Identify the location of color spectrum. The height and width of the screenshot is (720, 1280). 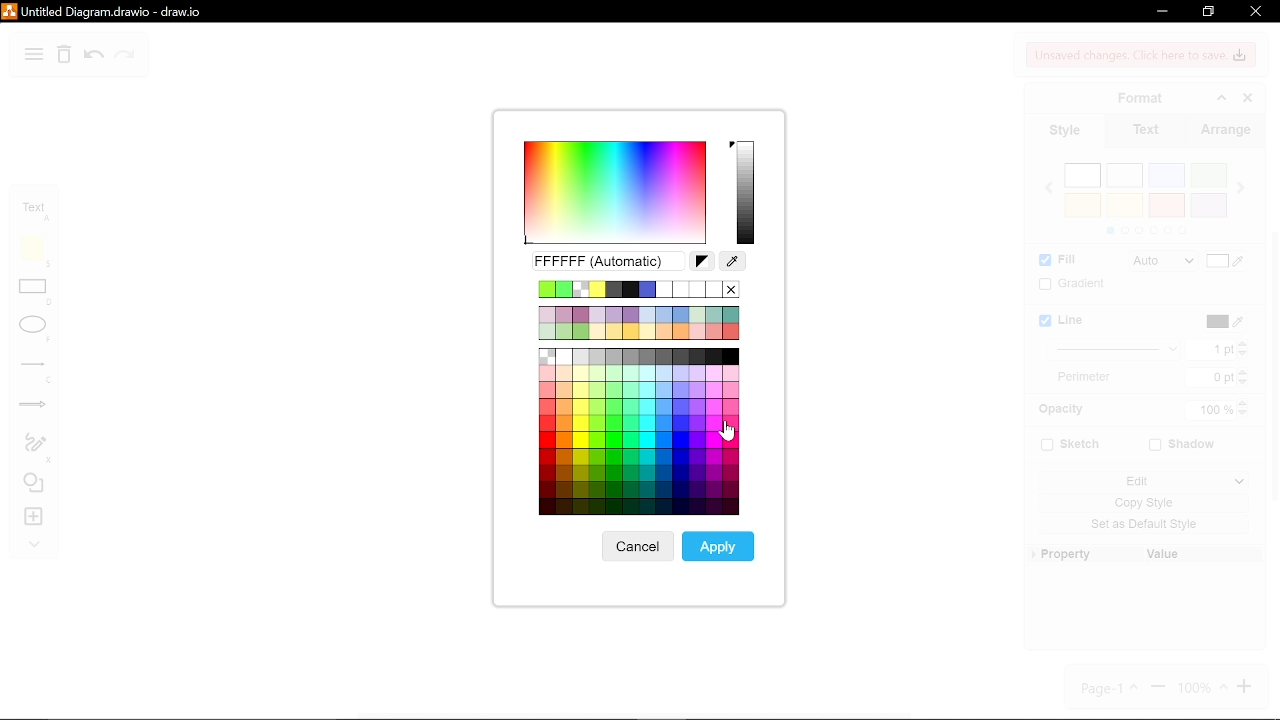
(612, 193).